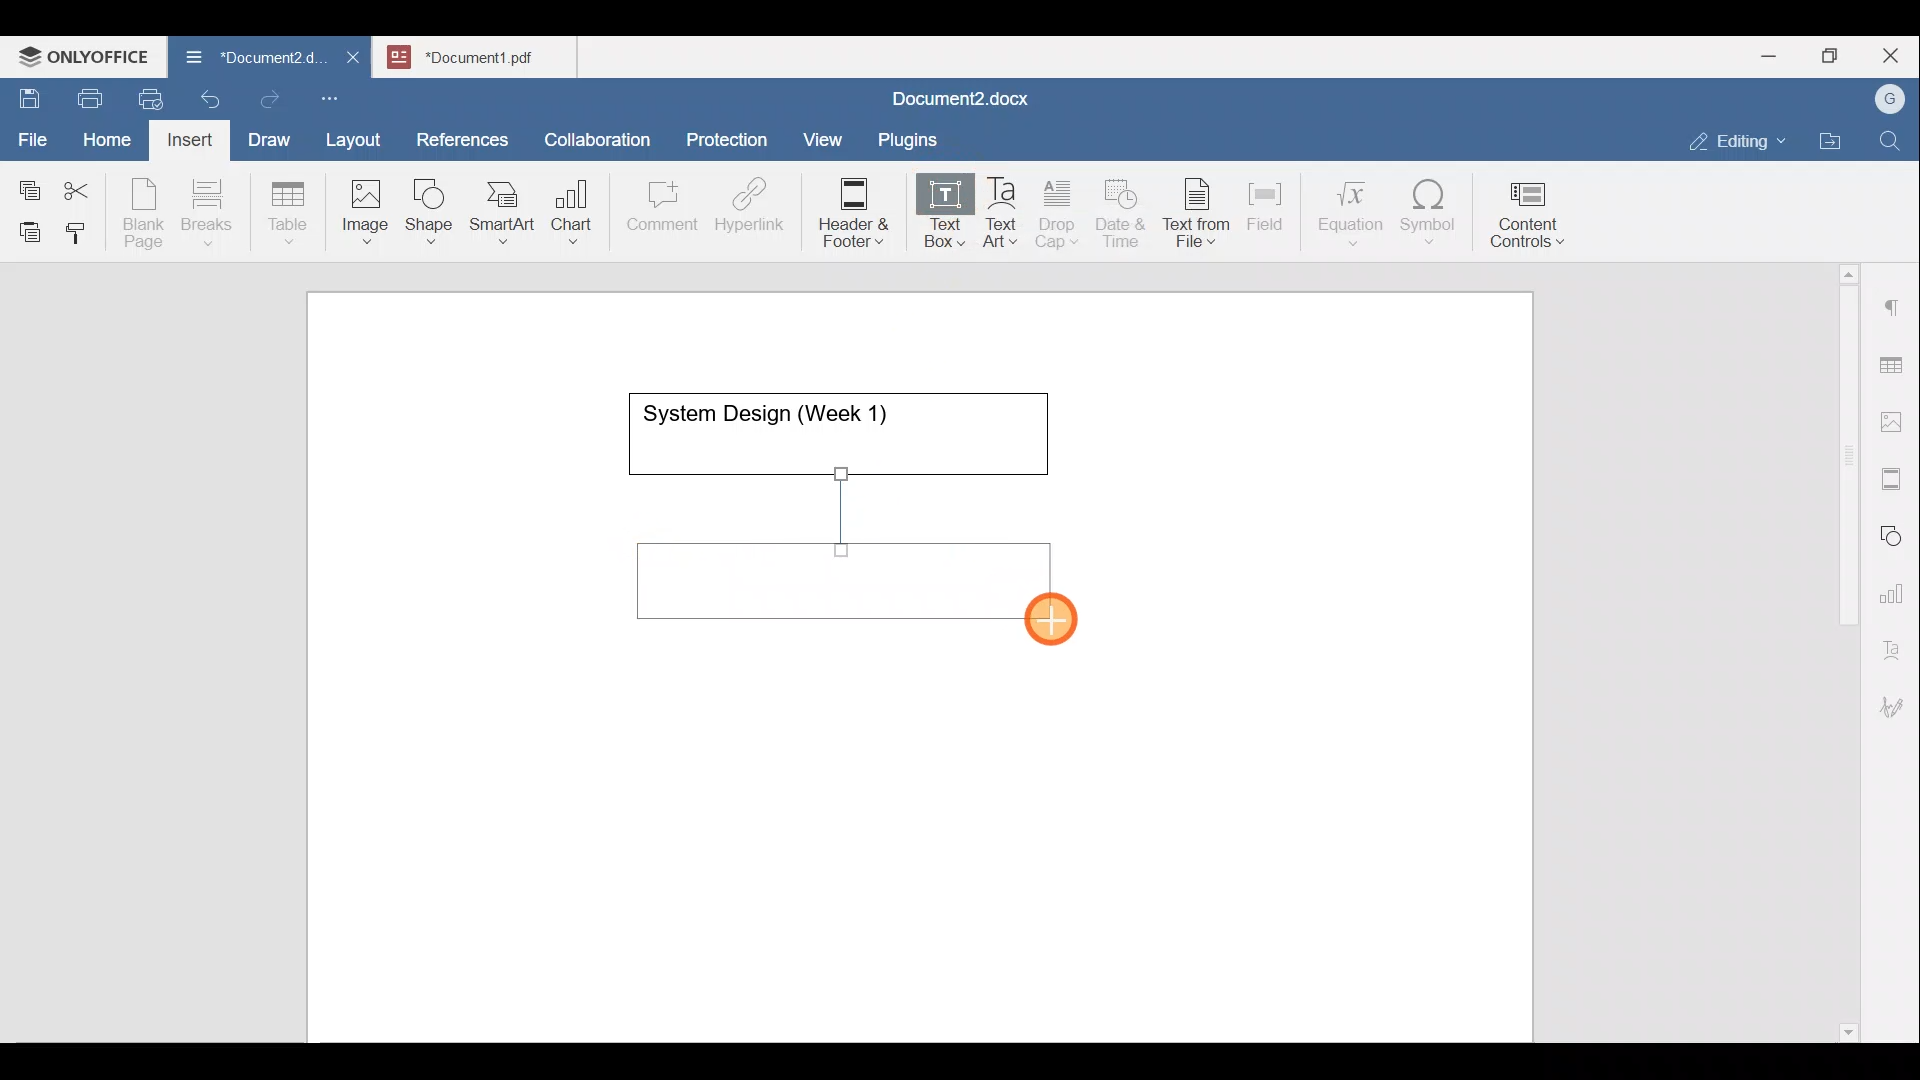 This screenshot has height=1080, width=1920. I want to click on Image, so click(371, 205).